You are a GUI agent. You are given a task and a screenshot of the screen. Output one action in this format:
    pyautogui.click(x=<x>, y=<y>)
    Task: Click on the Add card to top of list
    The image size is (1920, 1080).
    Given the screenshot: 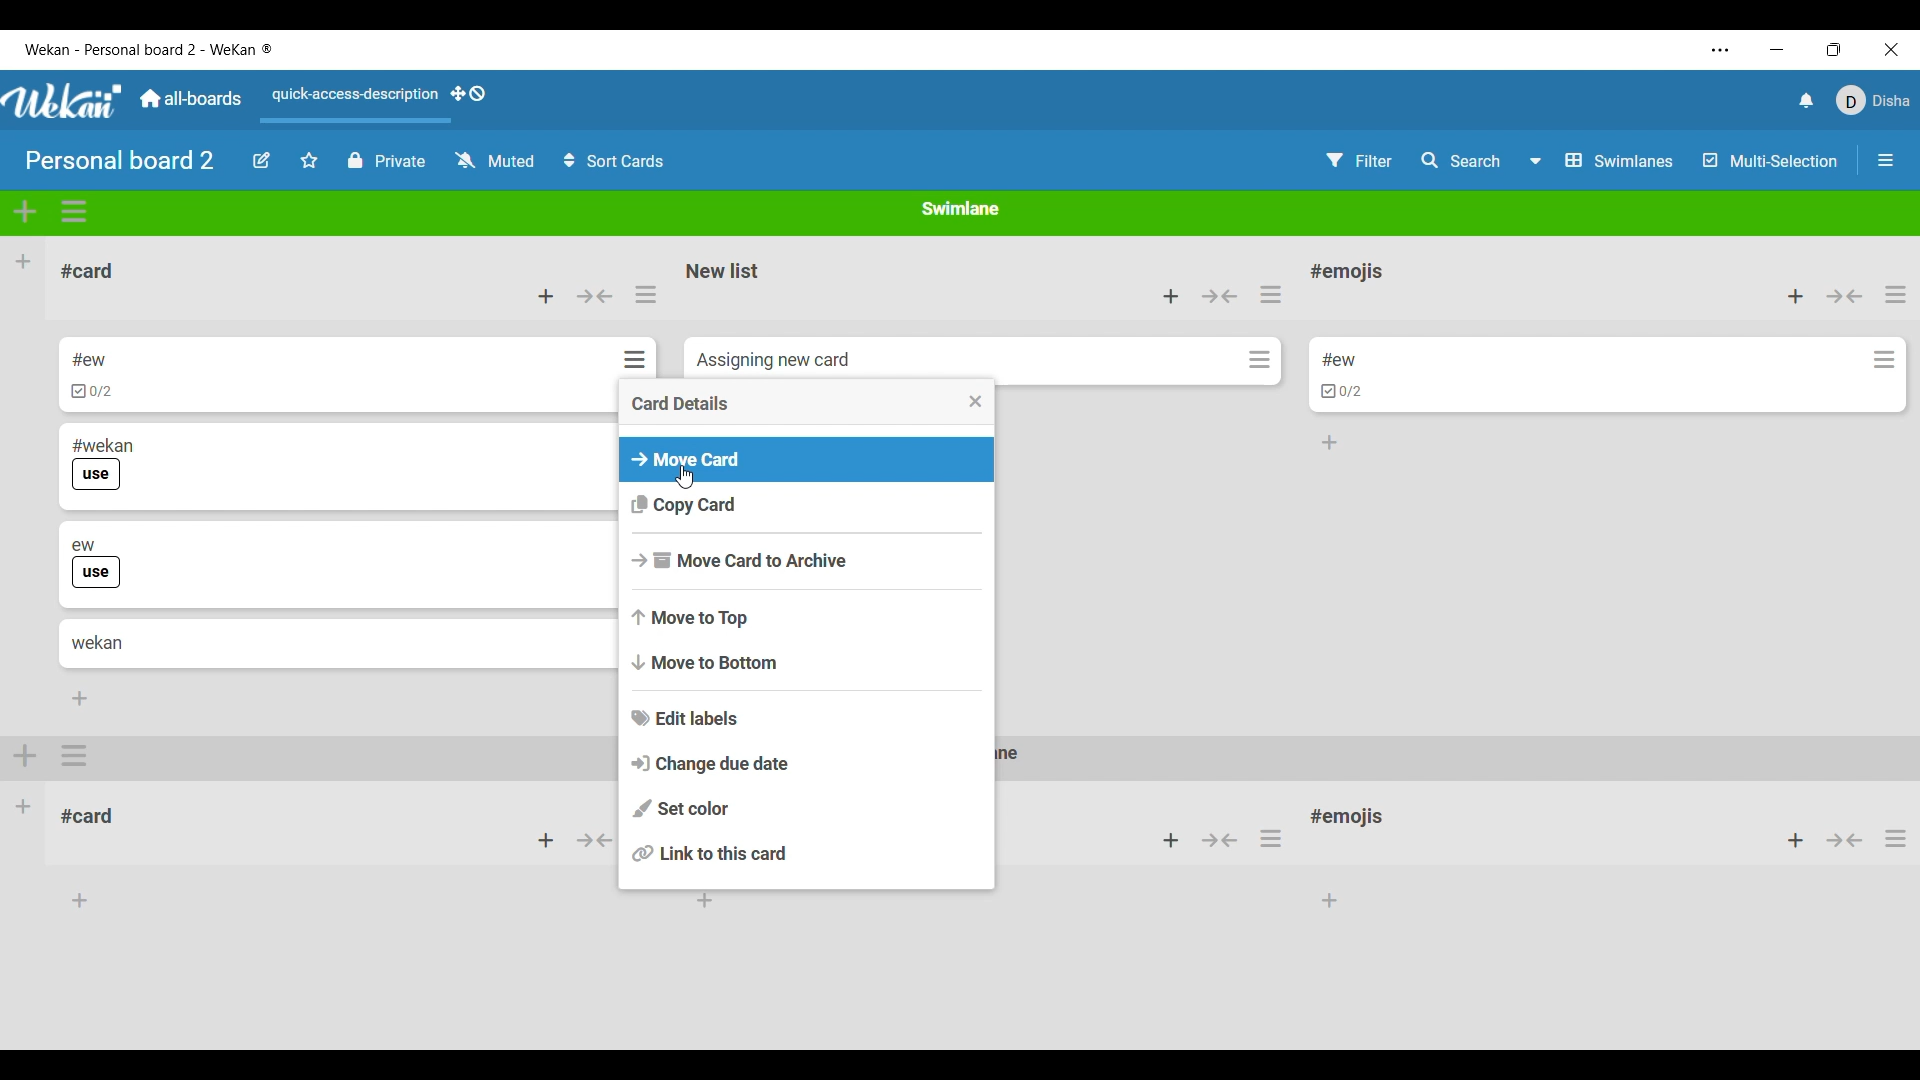 What is the action you would take?
    pyautogui.click(x=1796, y=297)
    